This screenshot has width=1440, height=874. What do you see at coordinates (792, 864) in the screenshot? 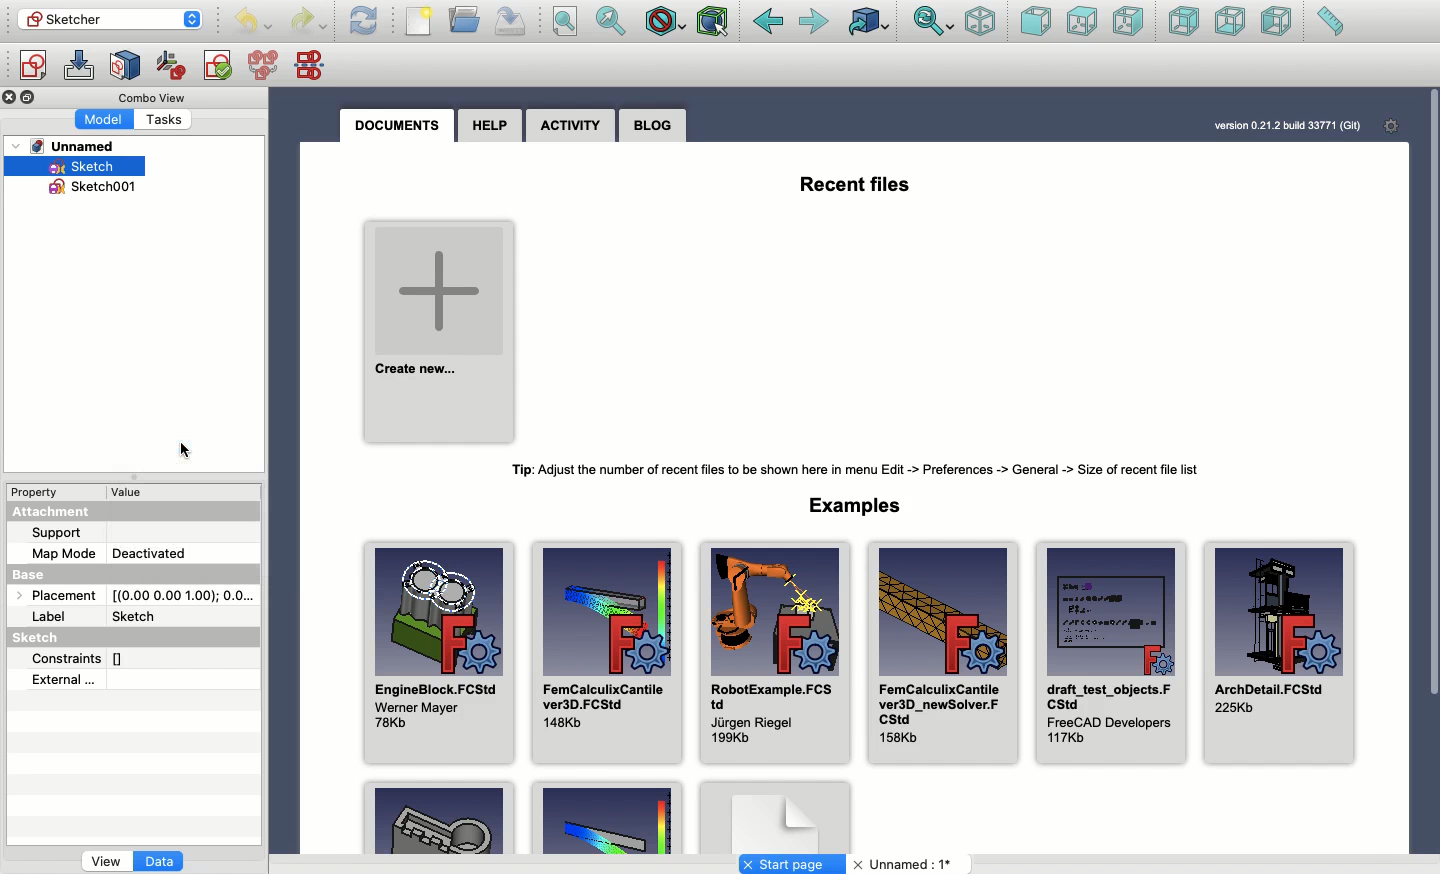
I see `Start page` at bounding box center [792, 864].